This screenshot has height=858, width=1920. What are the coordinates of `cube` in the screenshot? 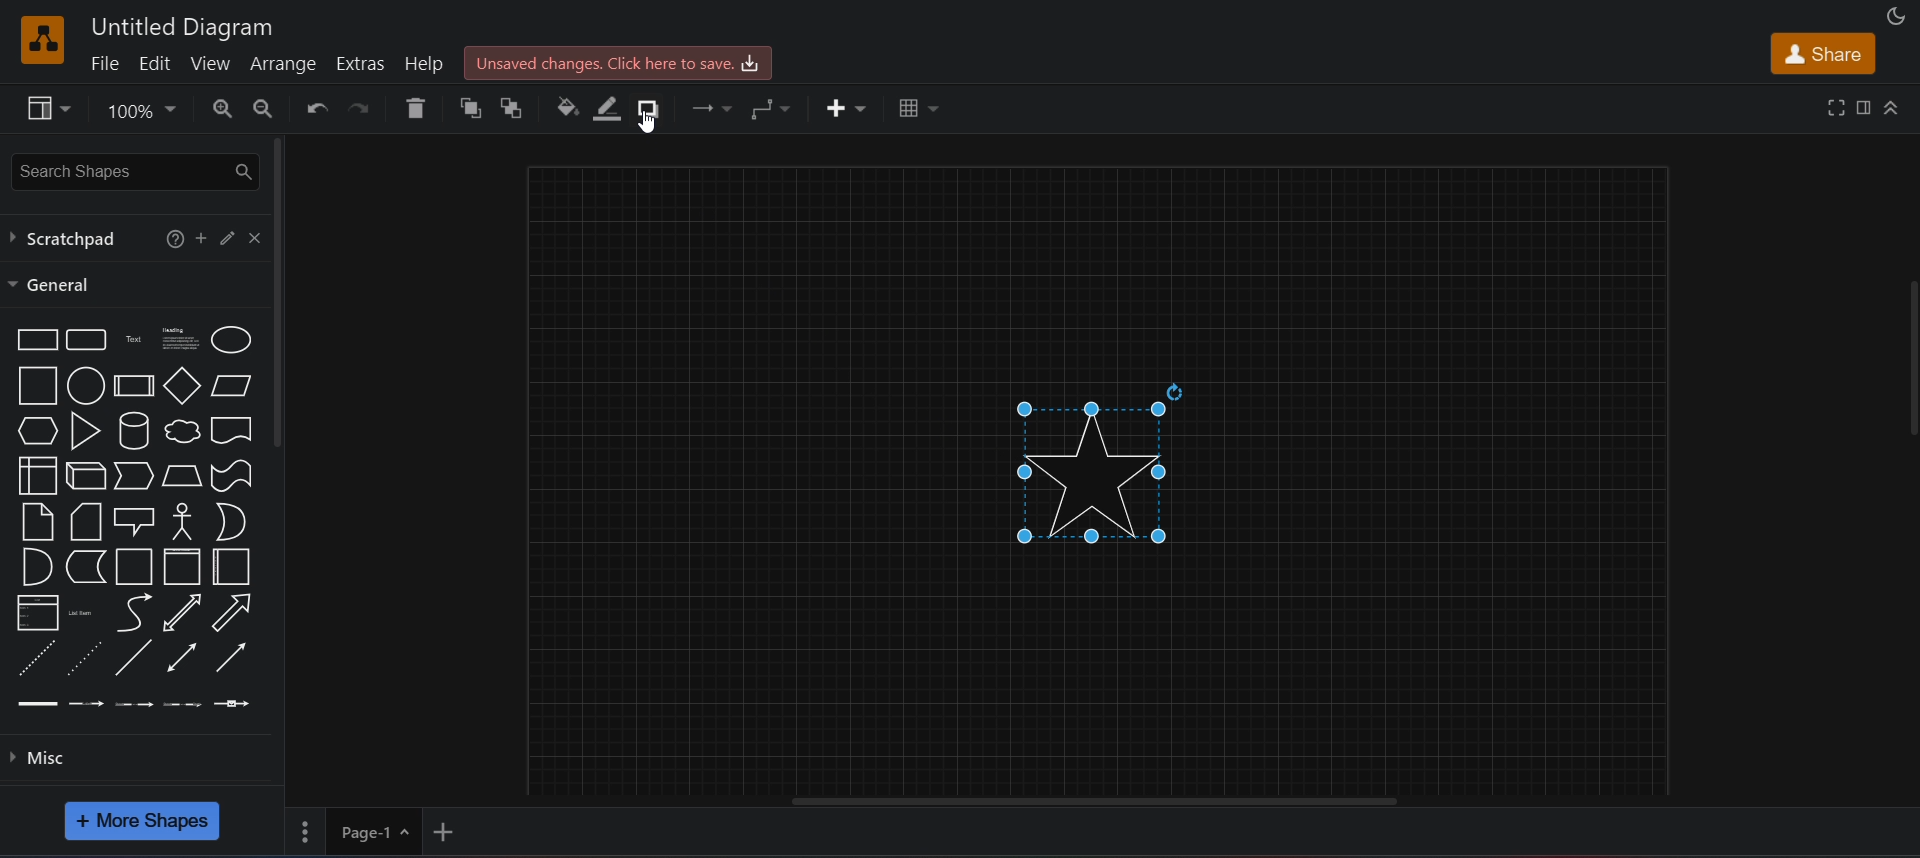 It's located at (88, 476).